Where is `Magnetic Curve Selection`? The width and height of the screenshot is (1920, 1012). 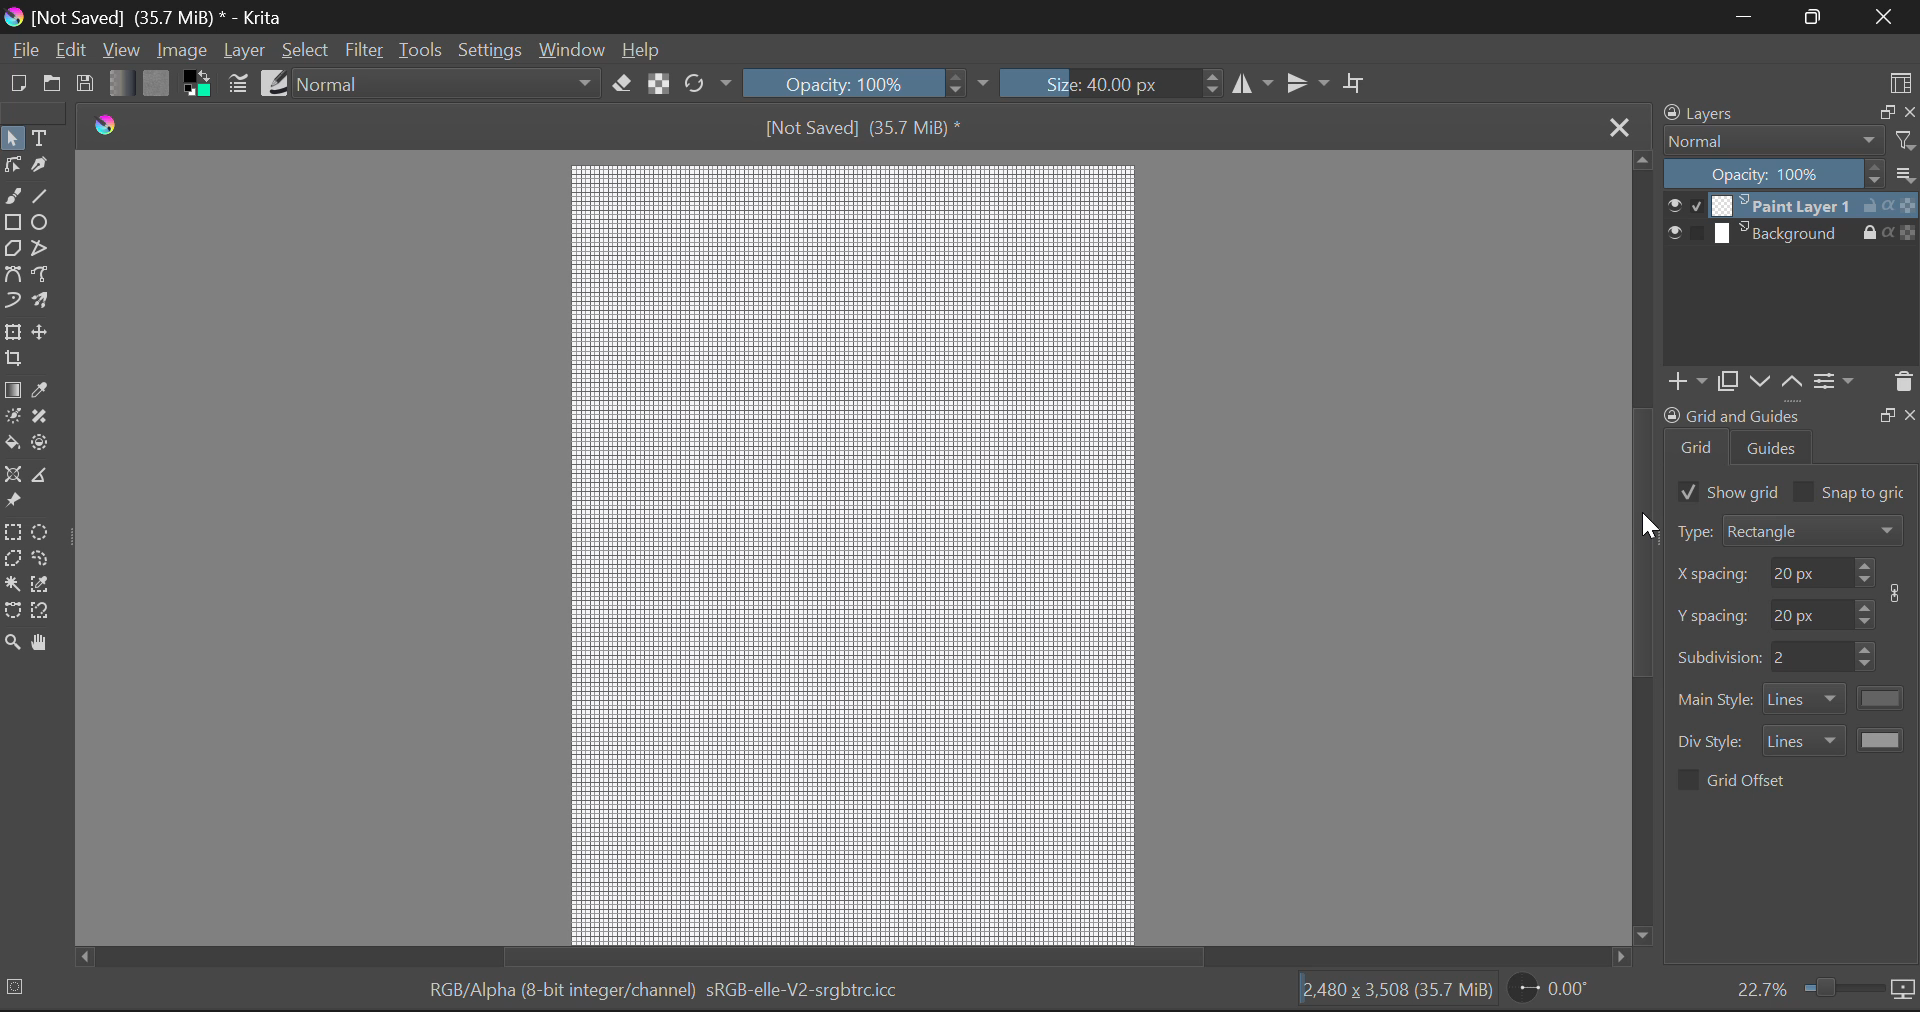
Magnetic Curve Selection is located at coordinates (43, 612).